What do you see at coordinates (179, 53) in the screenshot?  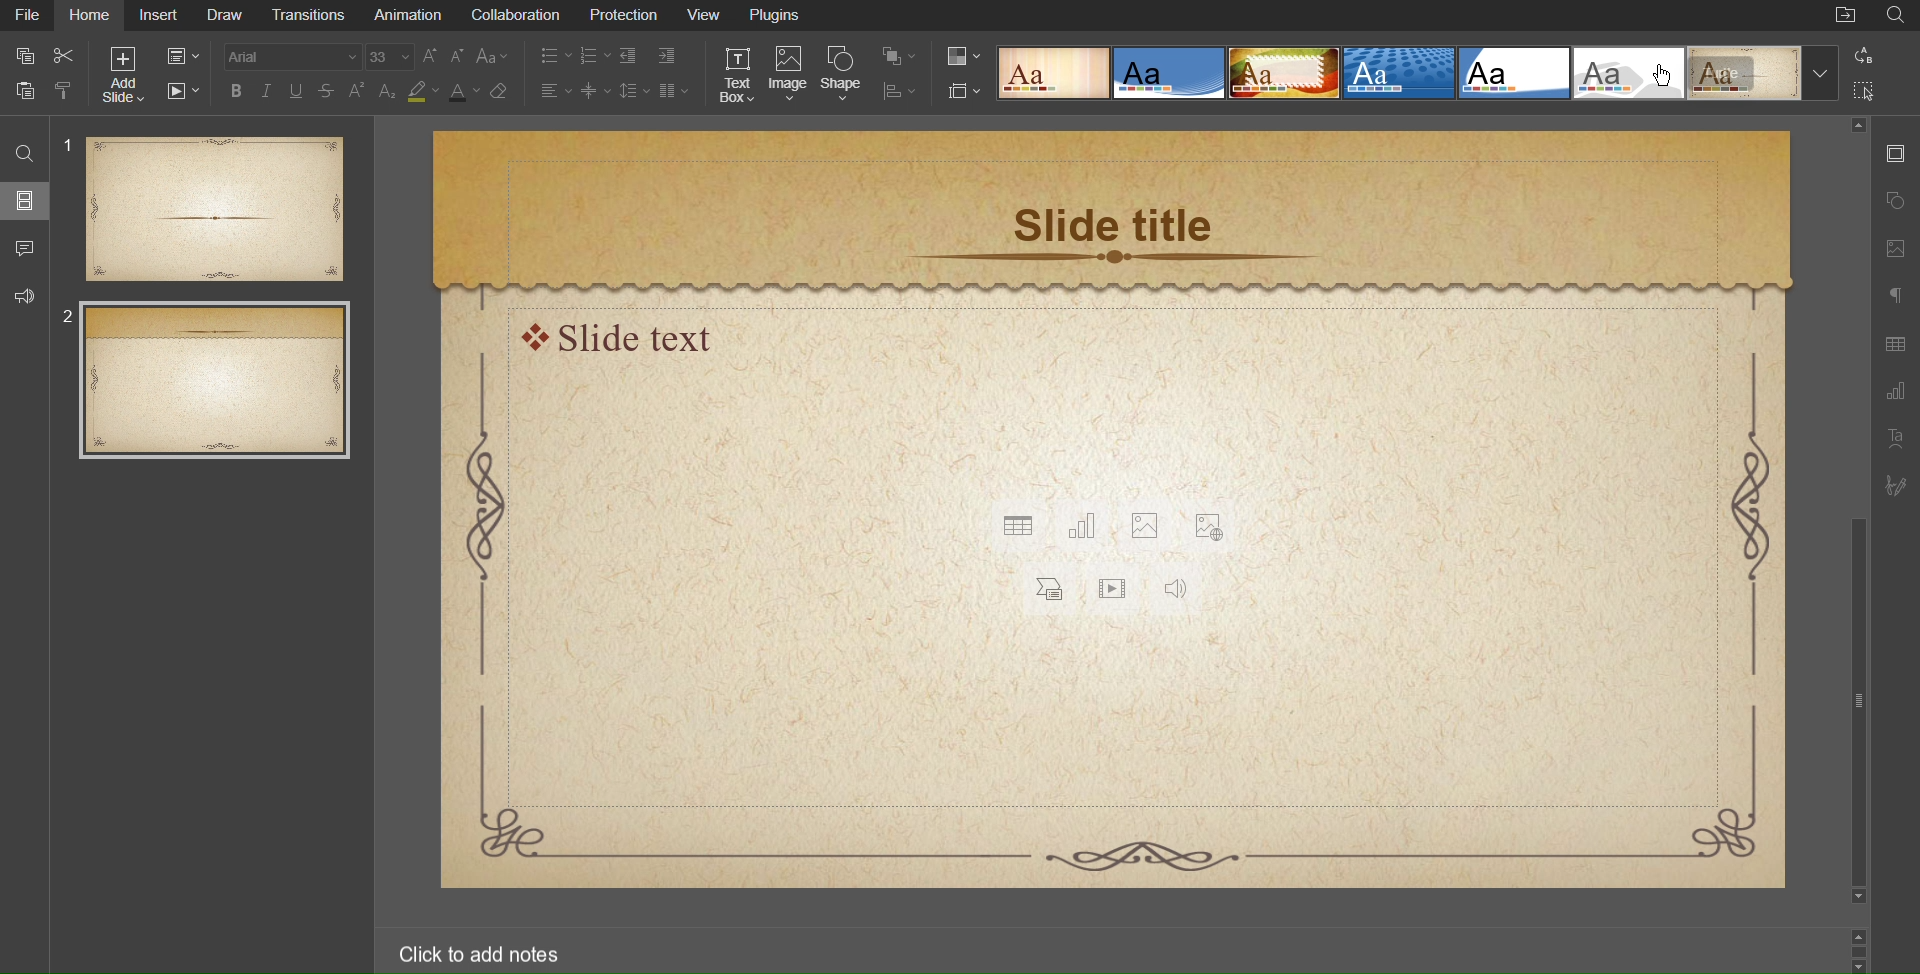 I see `Slide Settings` at bounding box center [179, 53].